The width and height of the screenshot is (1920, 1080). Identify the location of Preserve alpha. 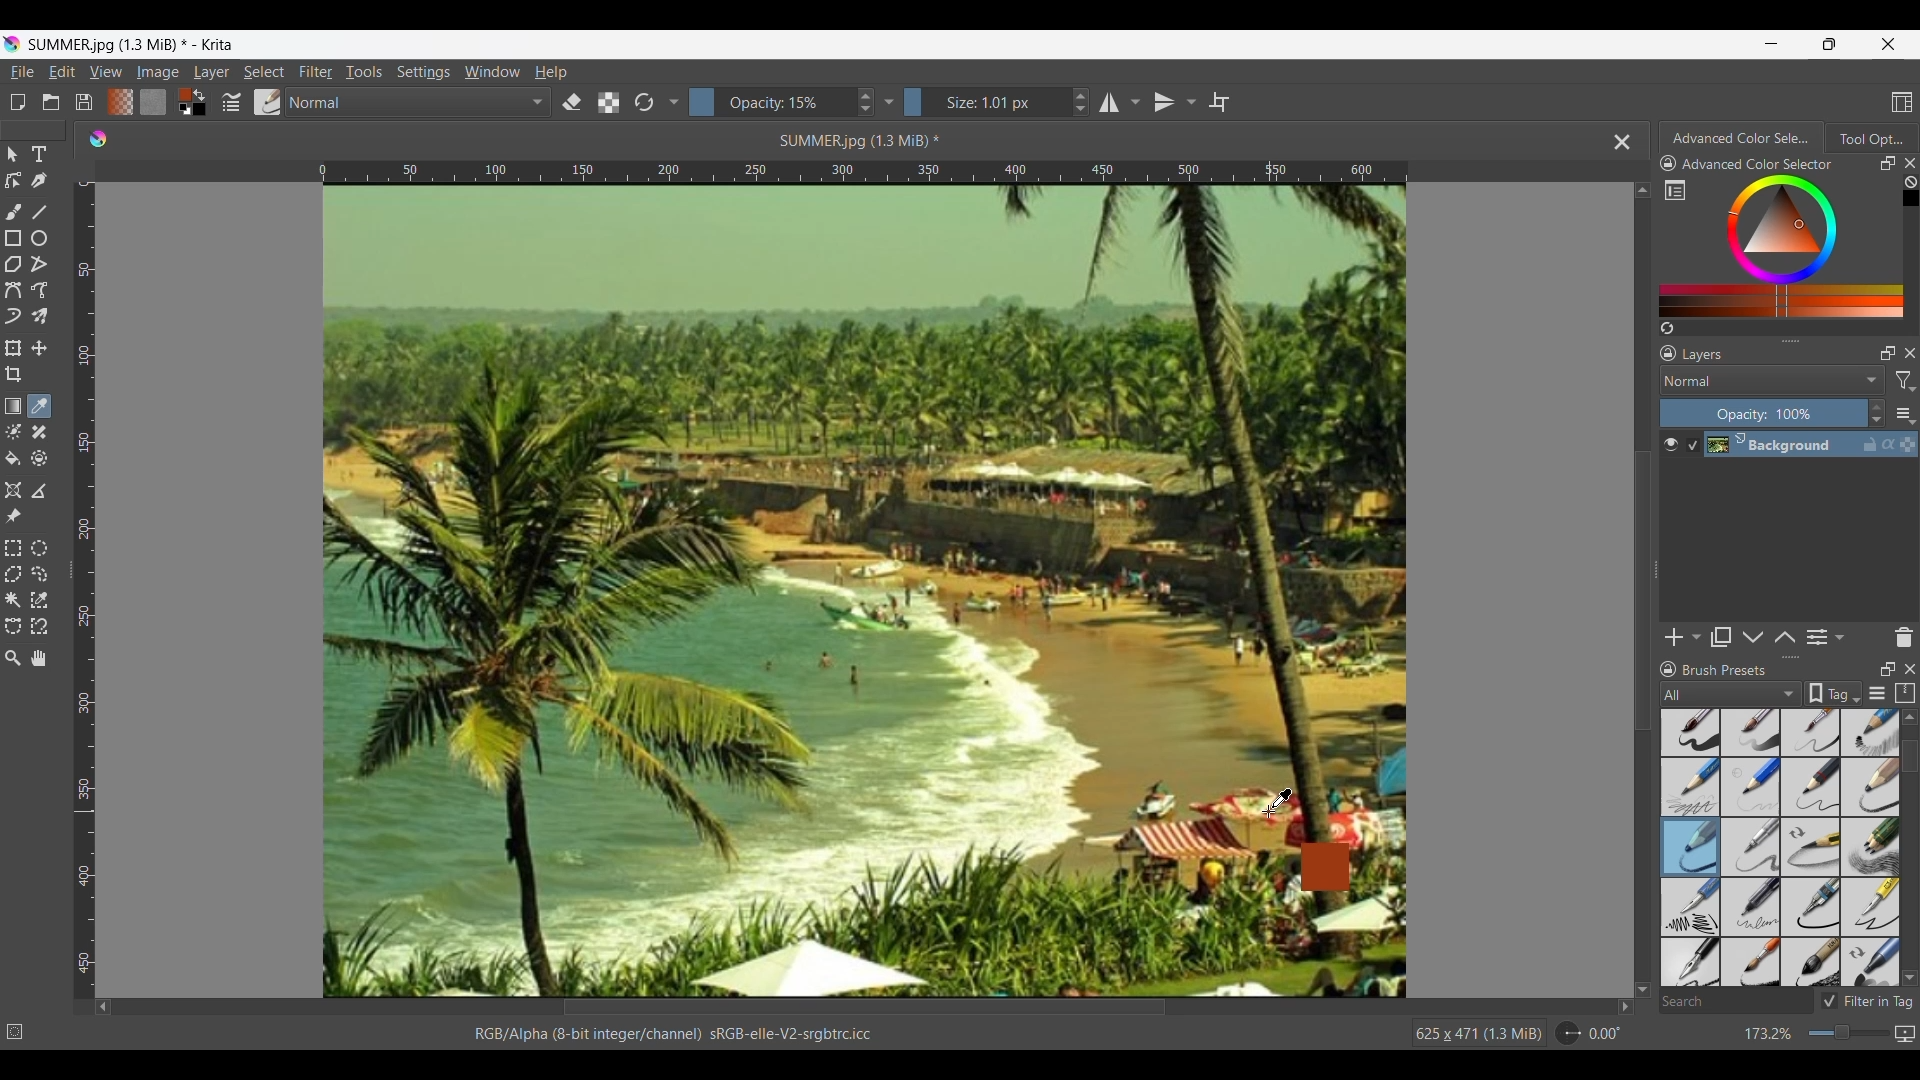
(608, 103).